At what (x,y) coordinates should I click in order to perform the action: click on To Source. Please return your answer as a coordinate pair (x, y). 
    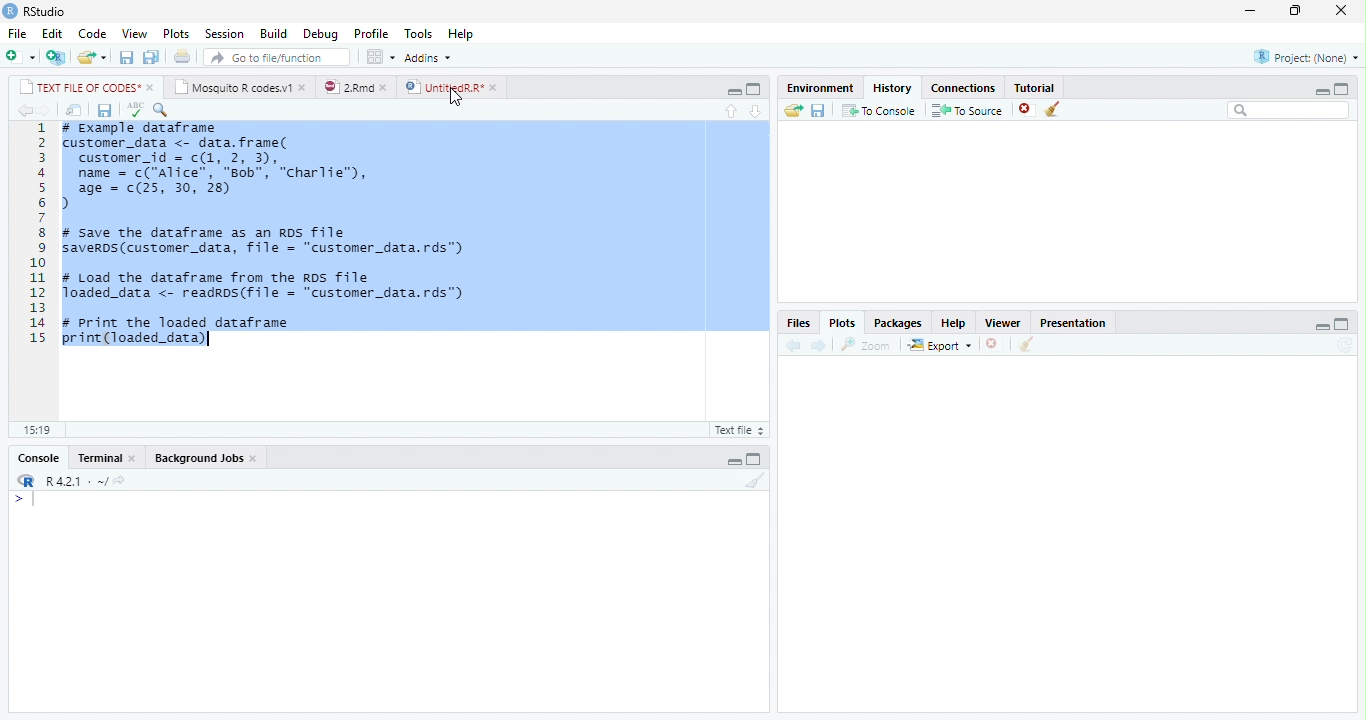
    Looking at the image, I should click on (966, 110).